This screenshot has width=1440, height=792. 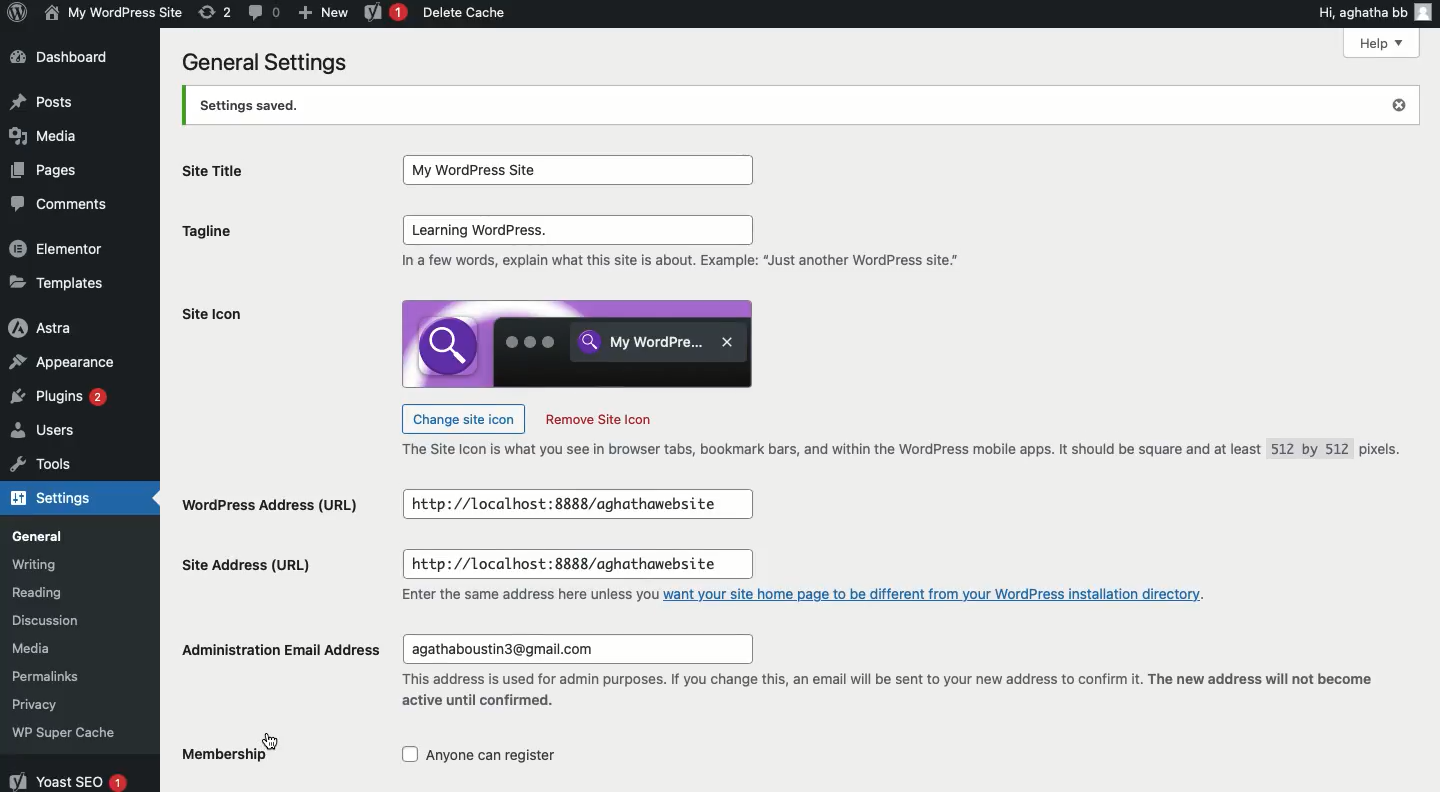 What do you see at coordinates (58, 704) in the screenshot?
I see `Privacy` at bounding box center [58, 704].